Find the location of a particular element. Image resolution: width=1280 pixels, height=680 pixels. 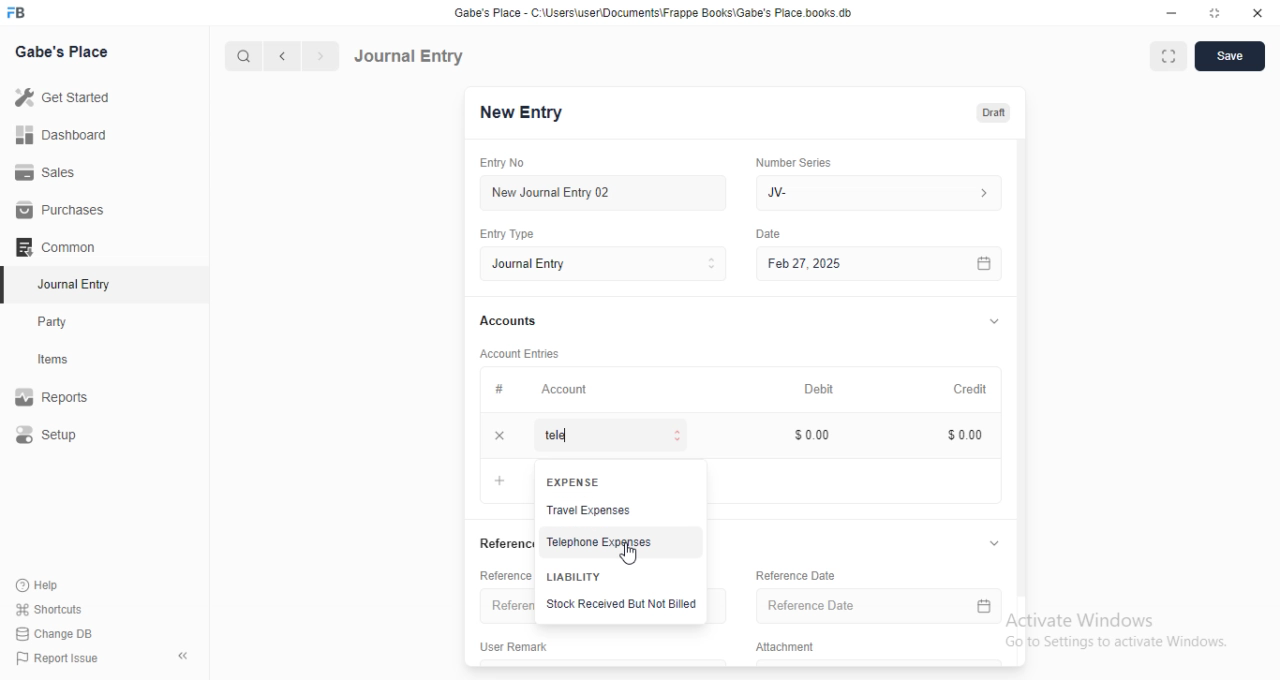

Purchases is located at coordinates (56, 208).